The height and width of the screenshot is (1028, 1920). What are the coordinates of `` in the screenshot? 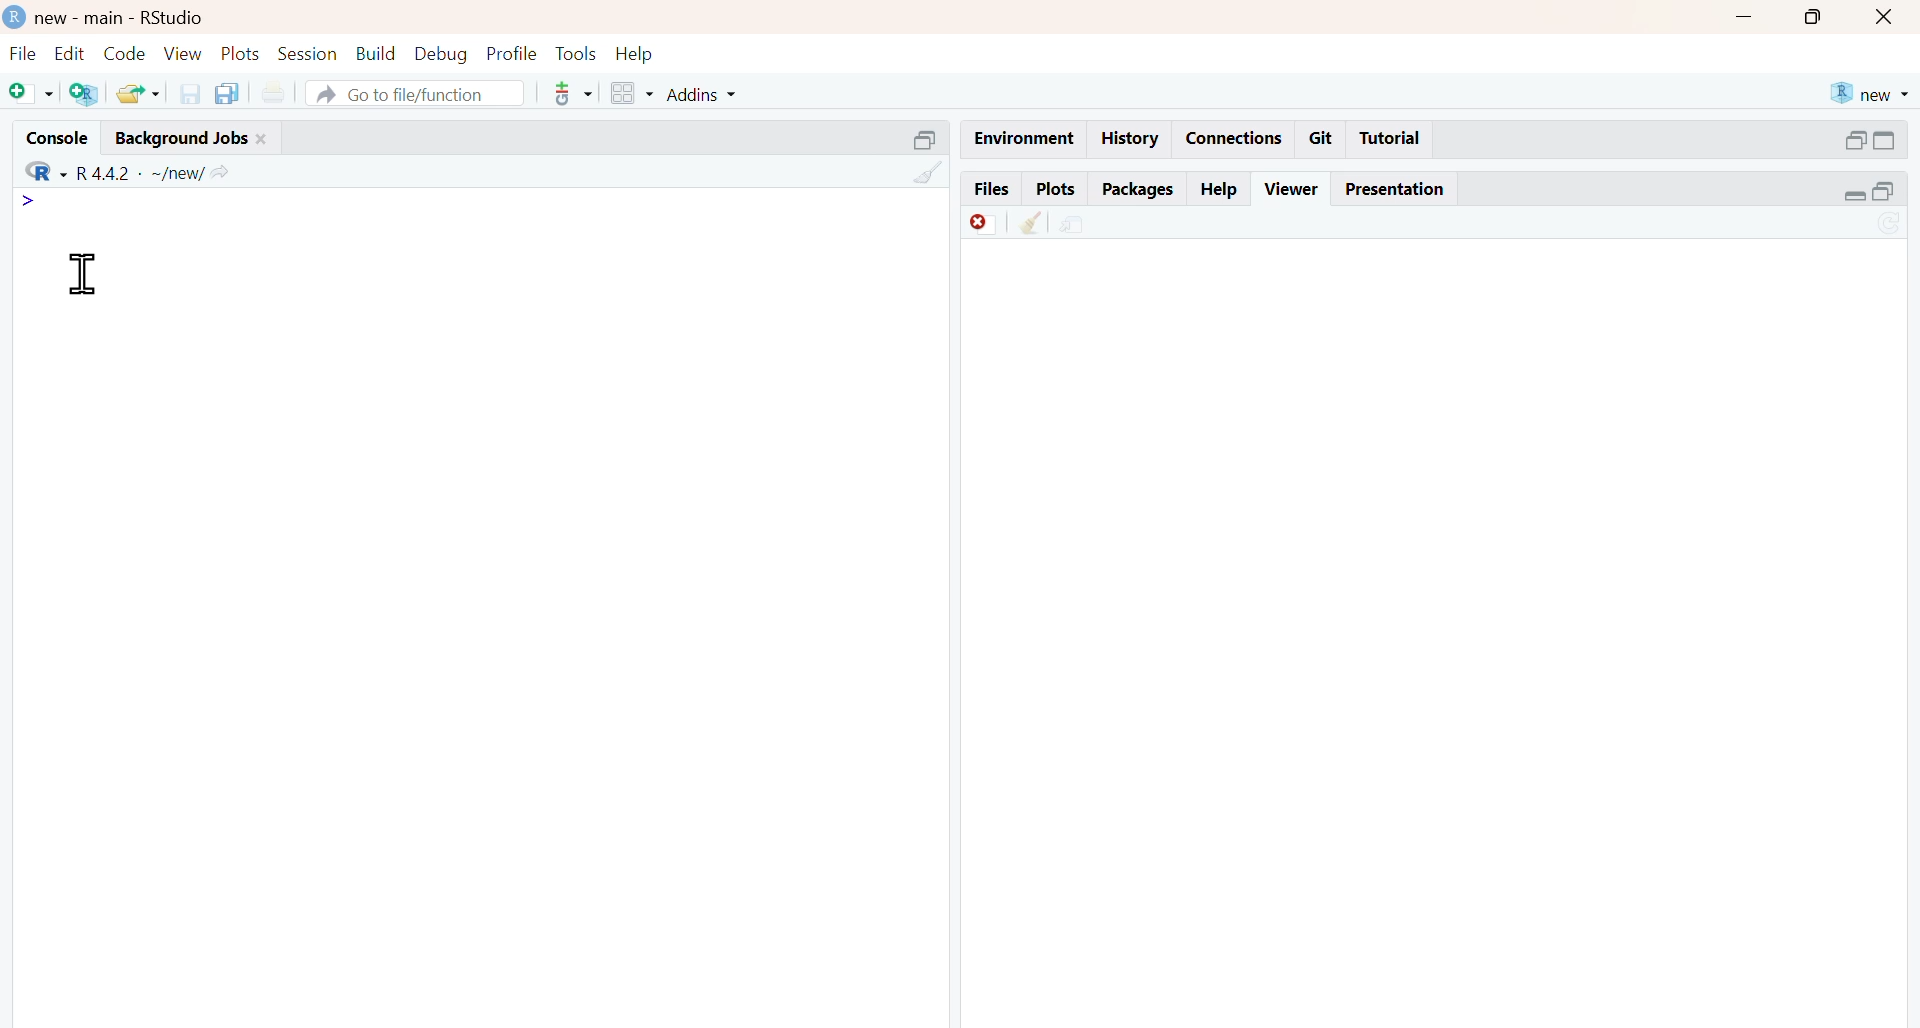 It's located at (927, 141).